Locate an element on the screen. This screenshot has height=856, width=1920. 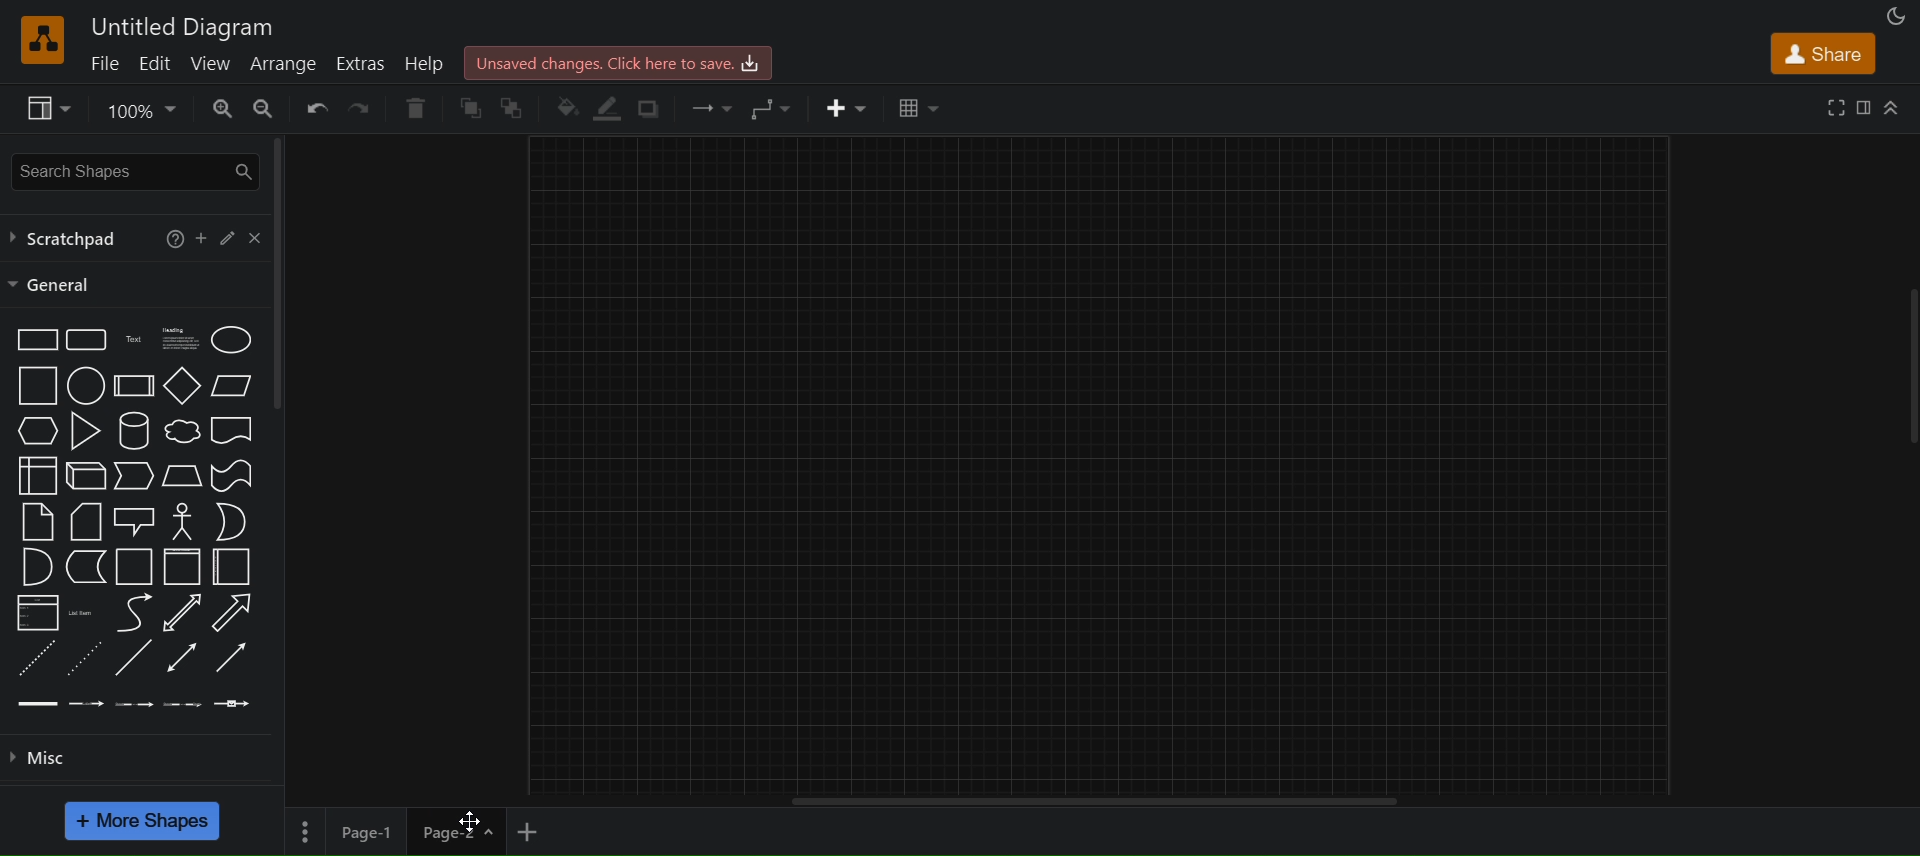
connector with 1 label is located at coordinates (86, 701).